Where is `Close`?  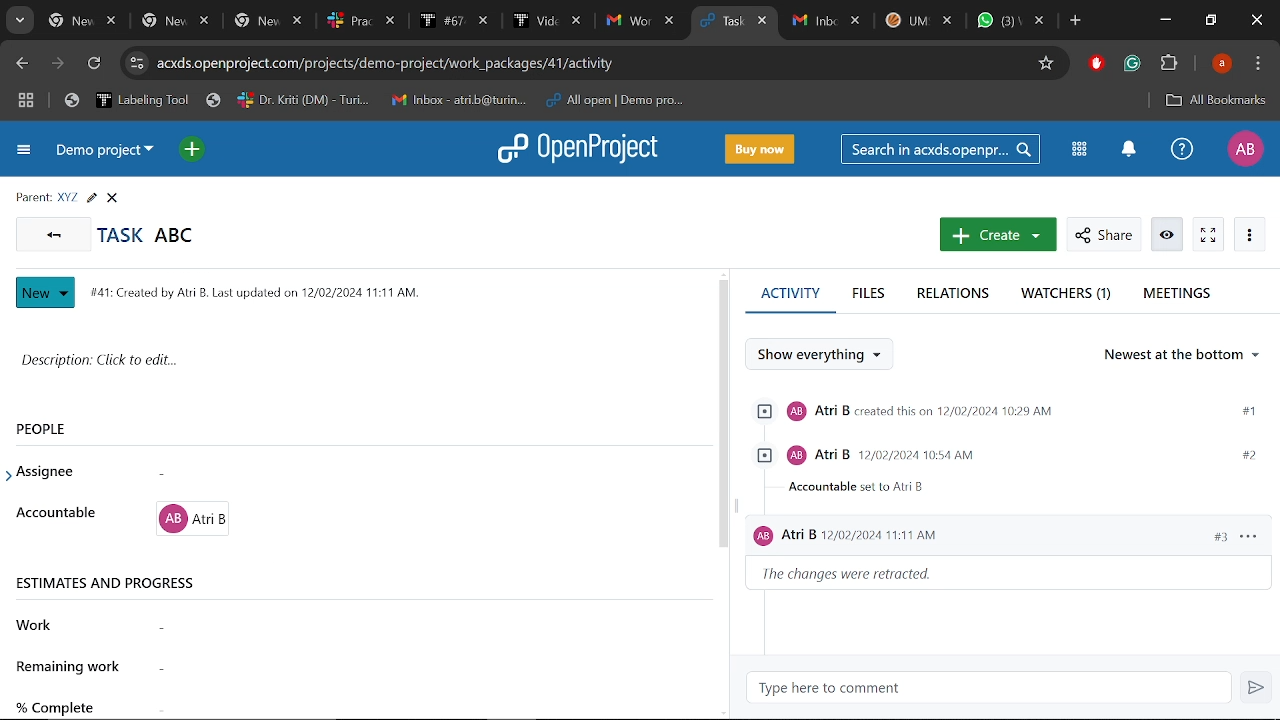
Close is located at coordinates (112, 198).